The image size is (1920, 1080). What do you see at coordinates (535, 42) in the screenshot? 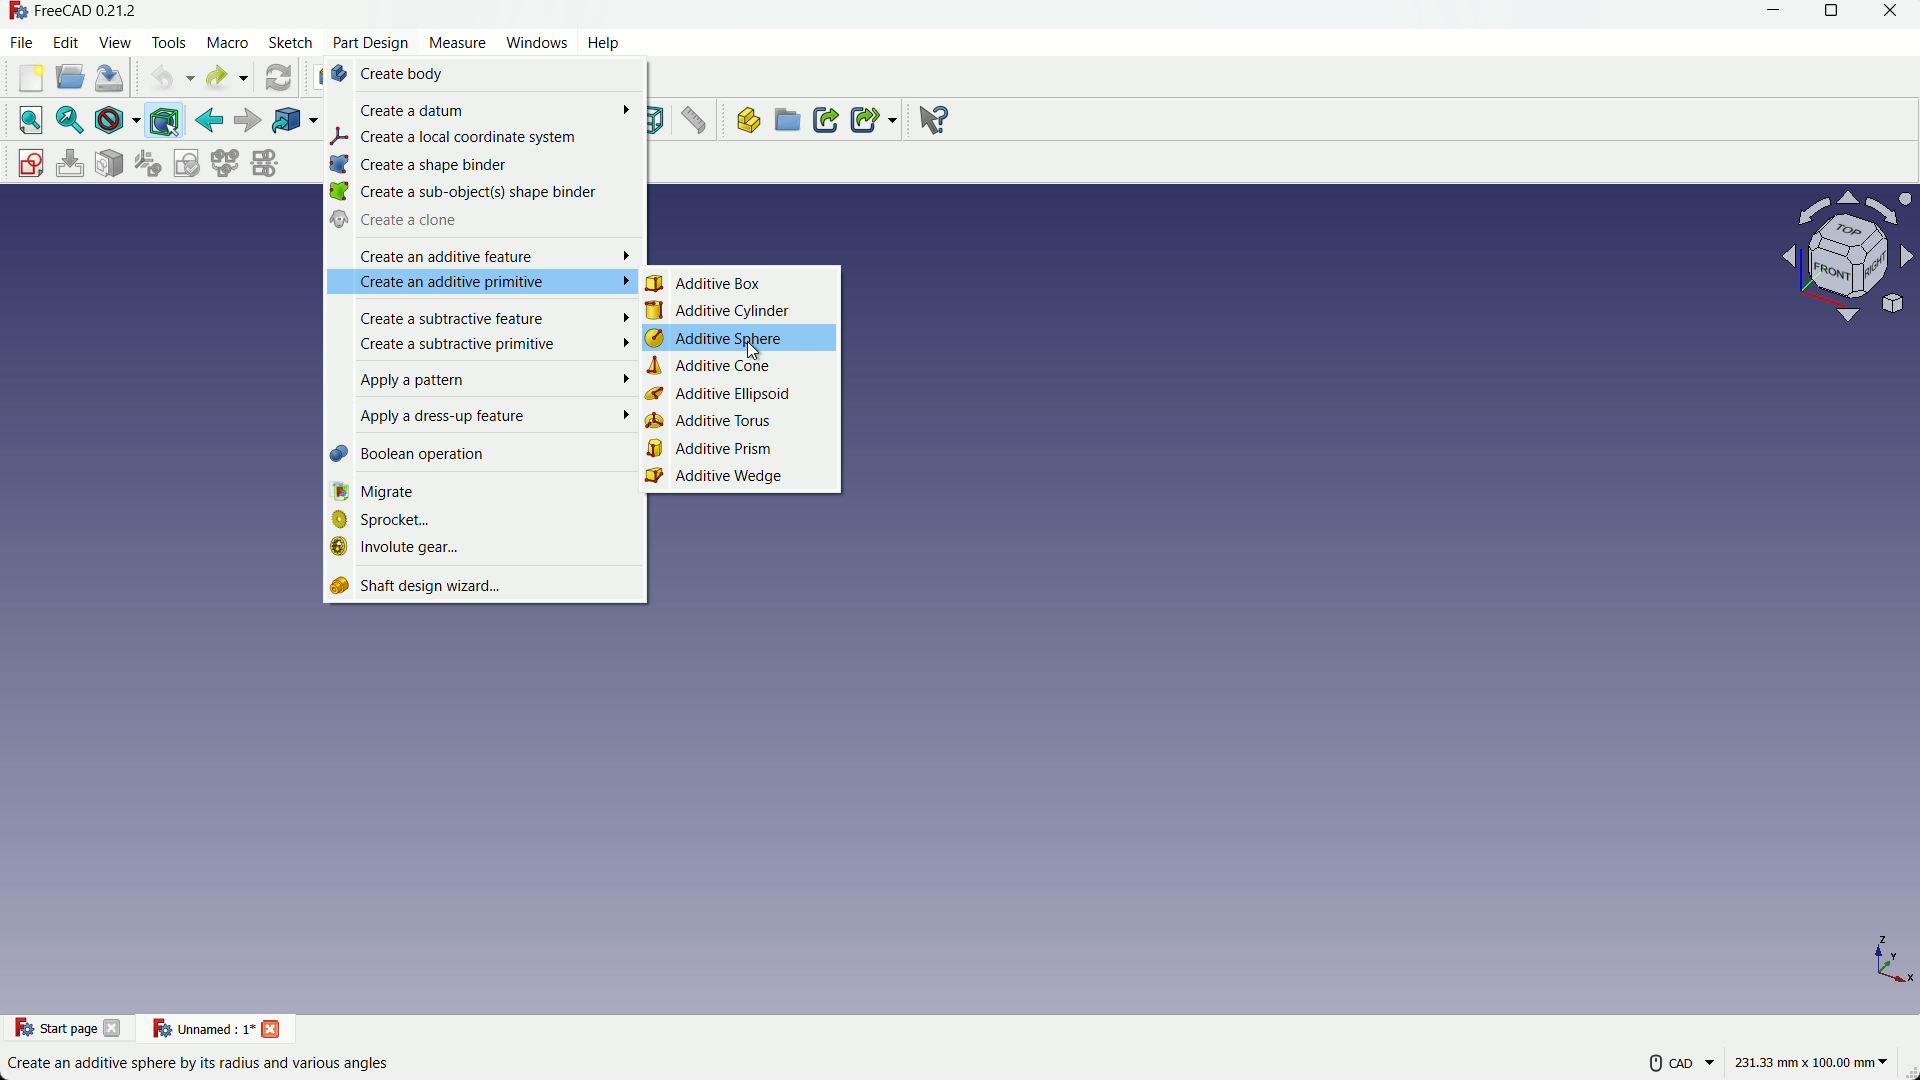
I see `windows menu` at bounding box center [535, 42].